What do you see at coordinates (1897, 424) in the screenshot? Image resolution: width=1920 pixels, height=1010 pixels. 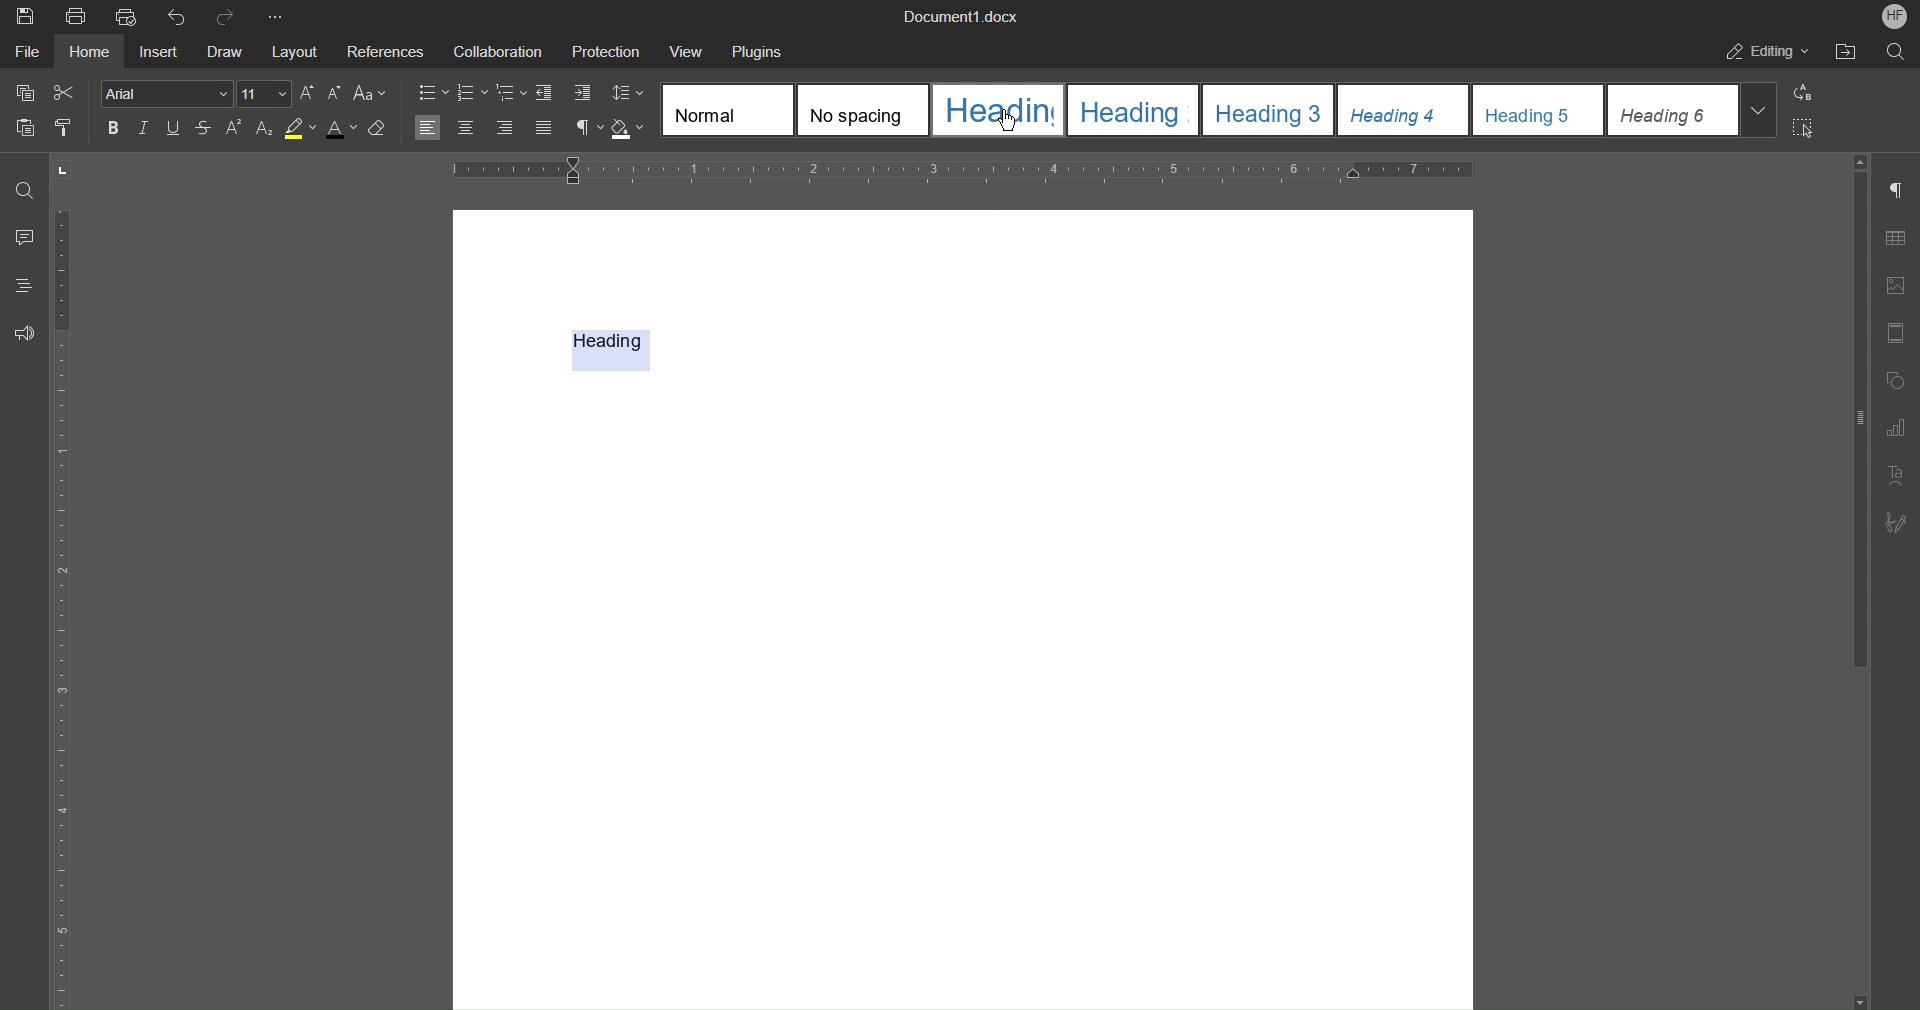 I see `Graph` at bounding box center [1897, 424].